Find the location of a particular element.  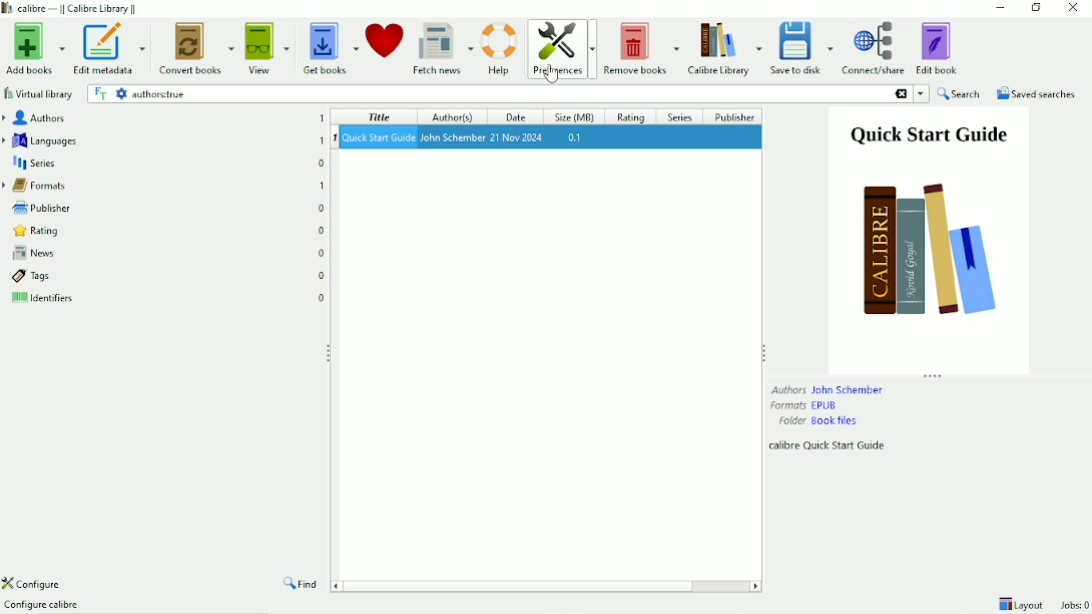

delete is located at coordinates (901, 94).